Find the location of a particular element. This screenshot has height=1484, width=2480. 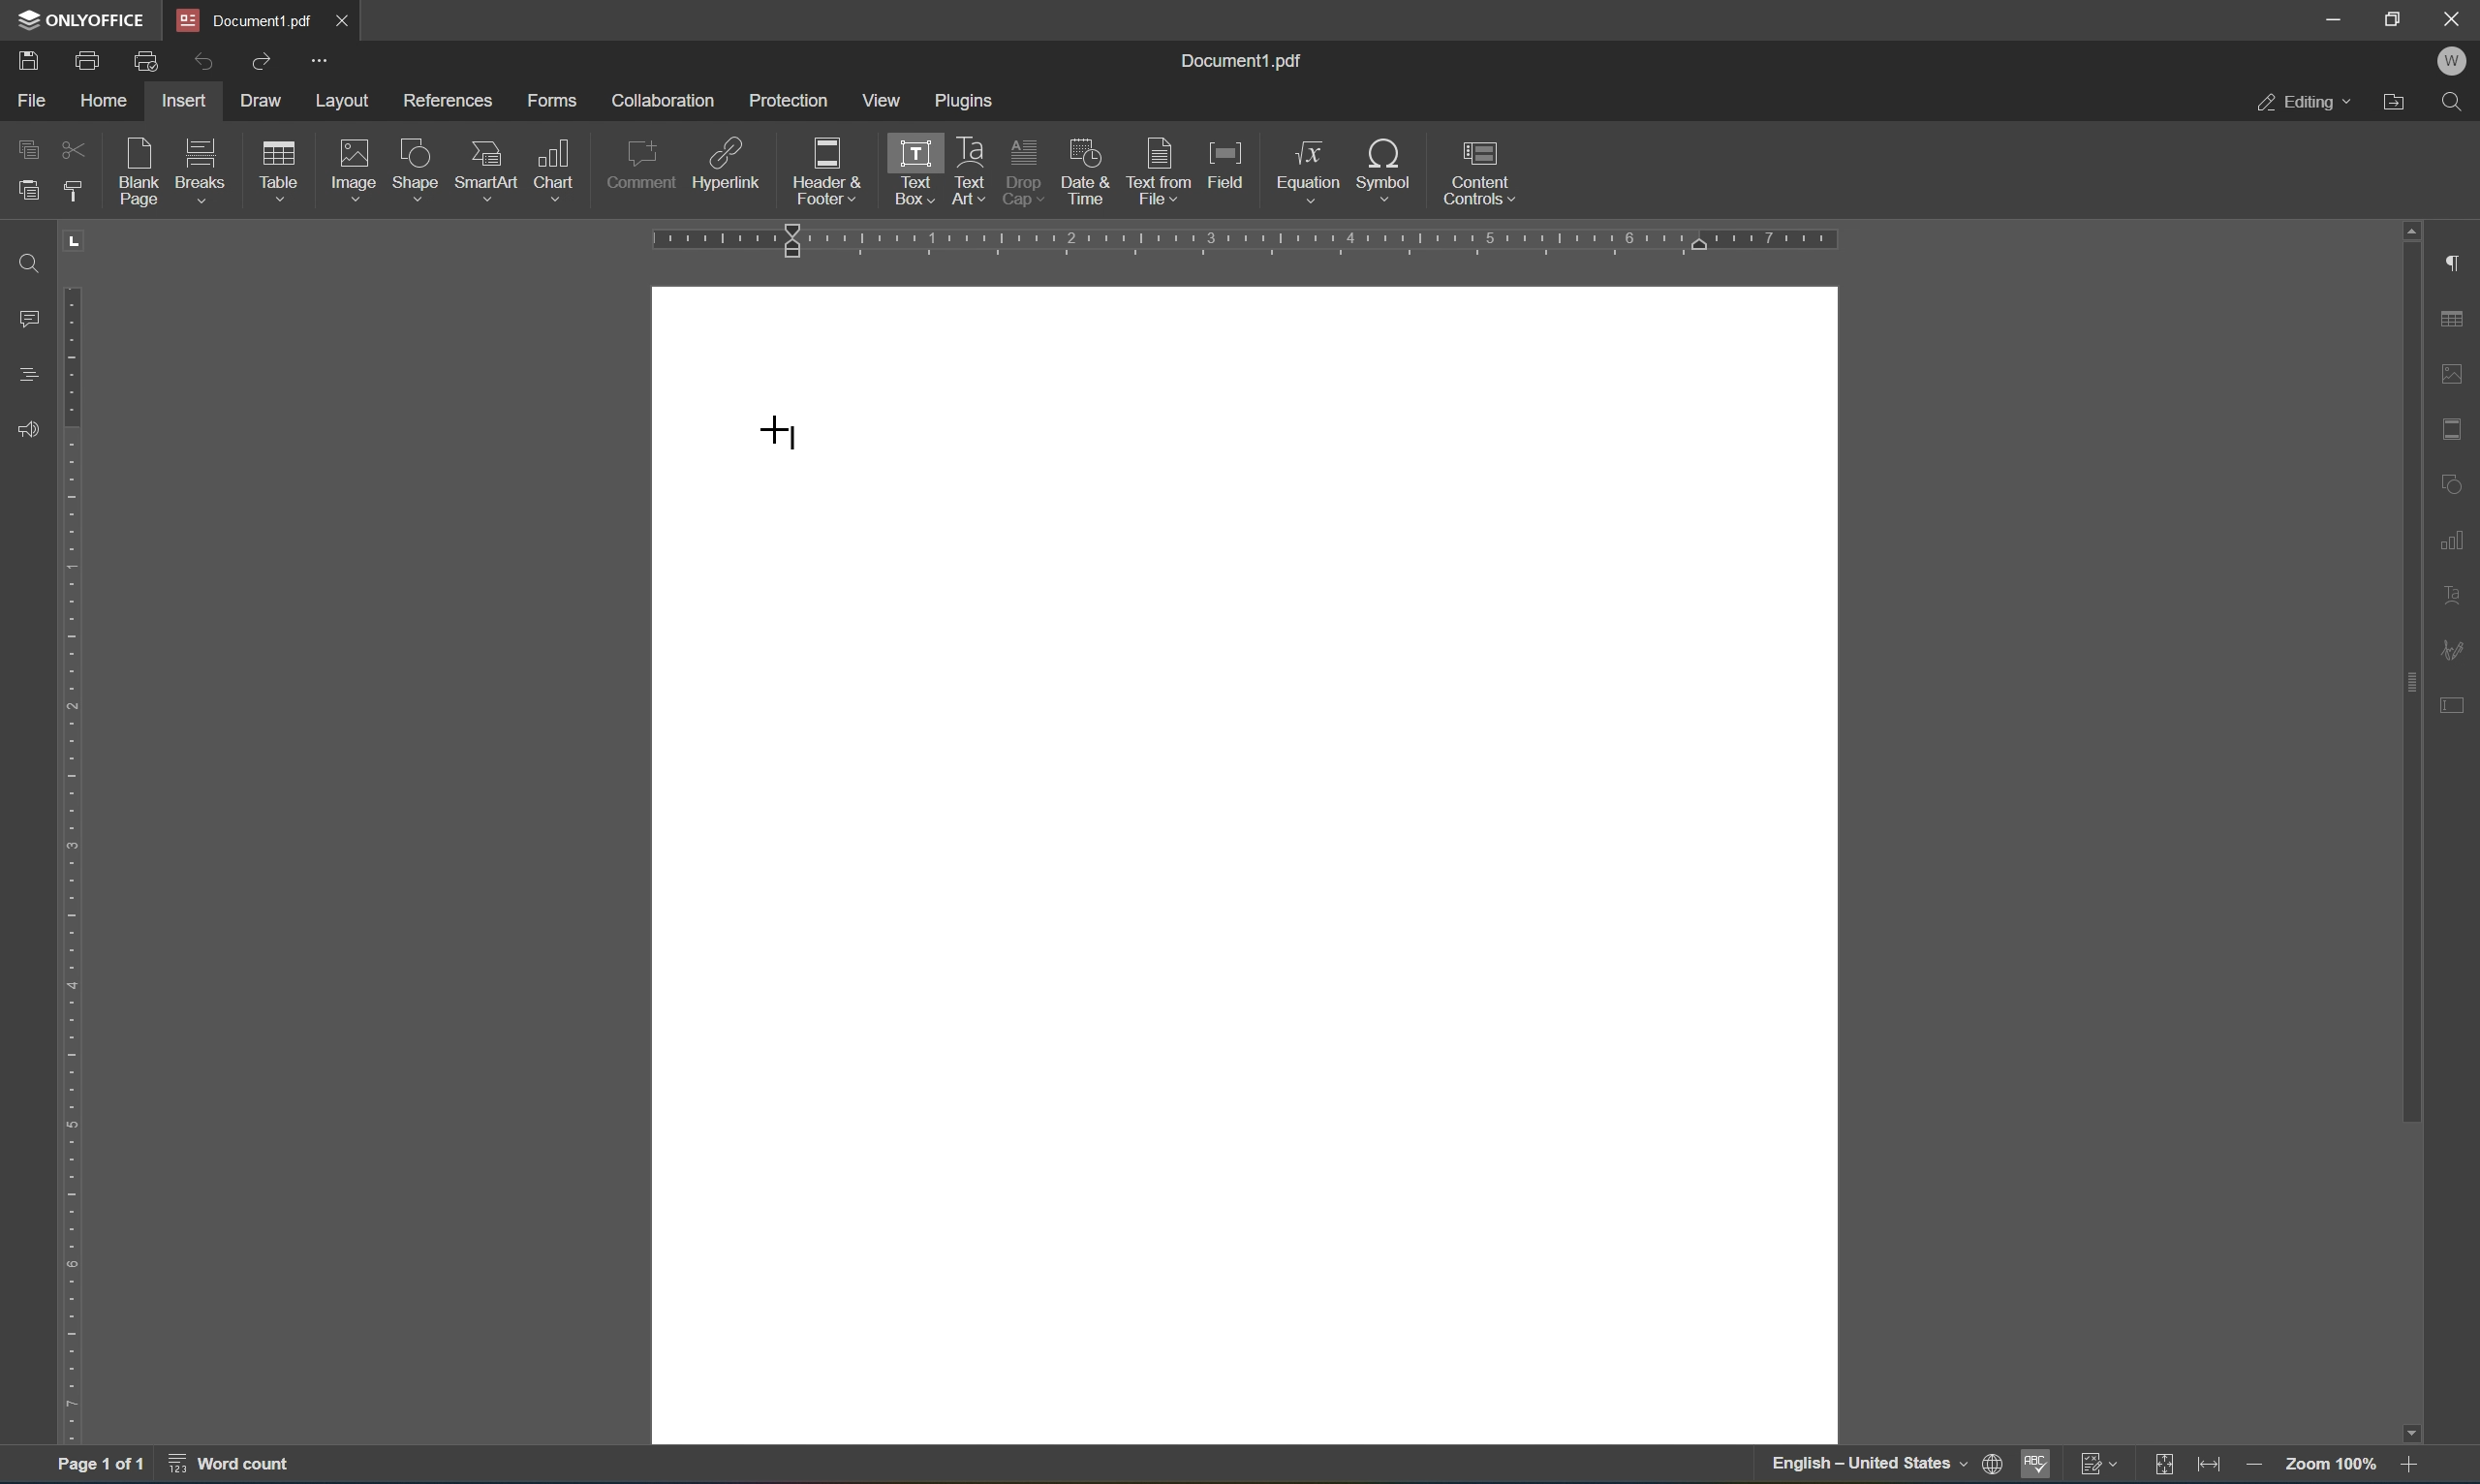

smart art is located at coordinates (489, 170).